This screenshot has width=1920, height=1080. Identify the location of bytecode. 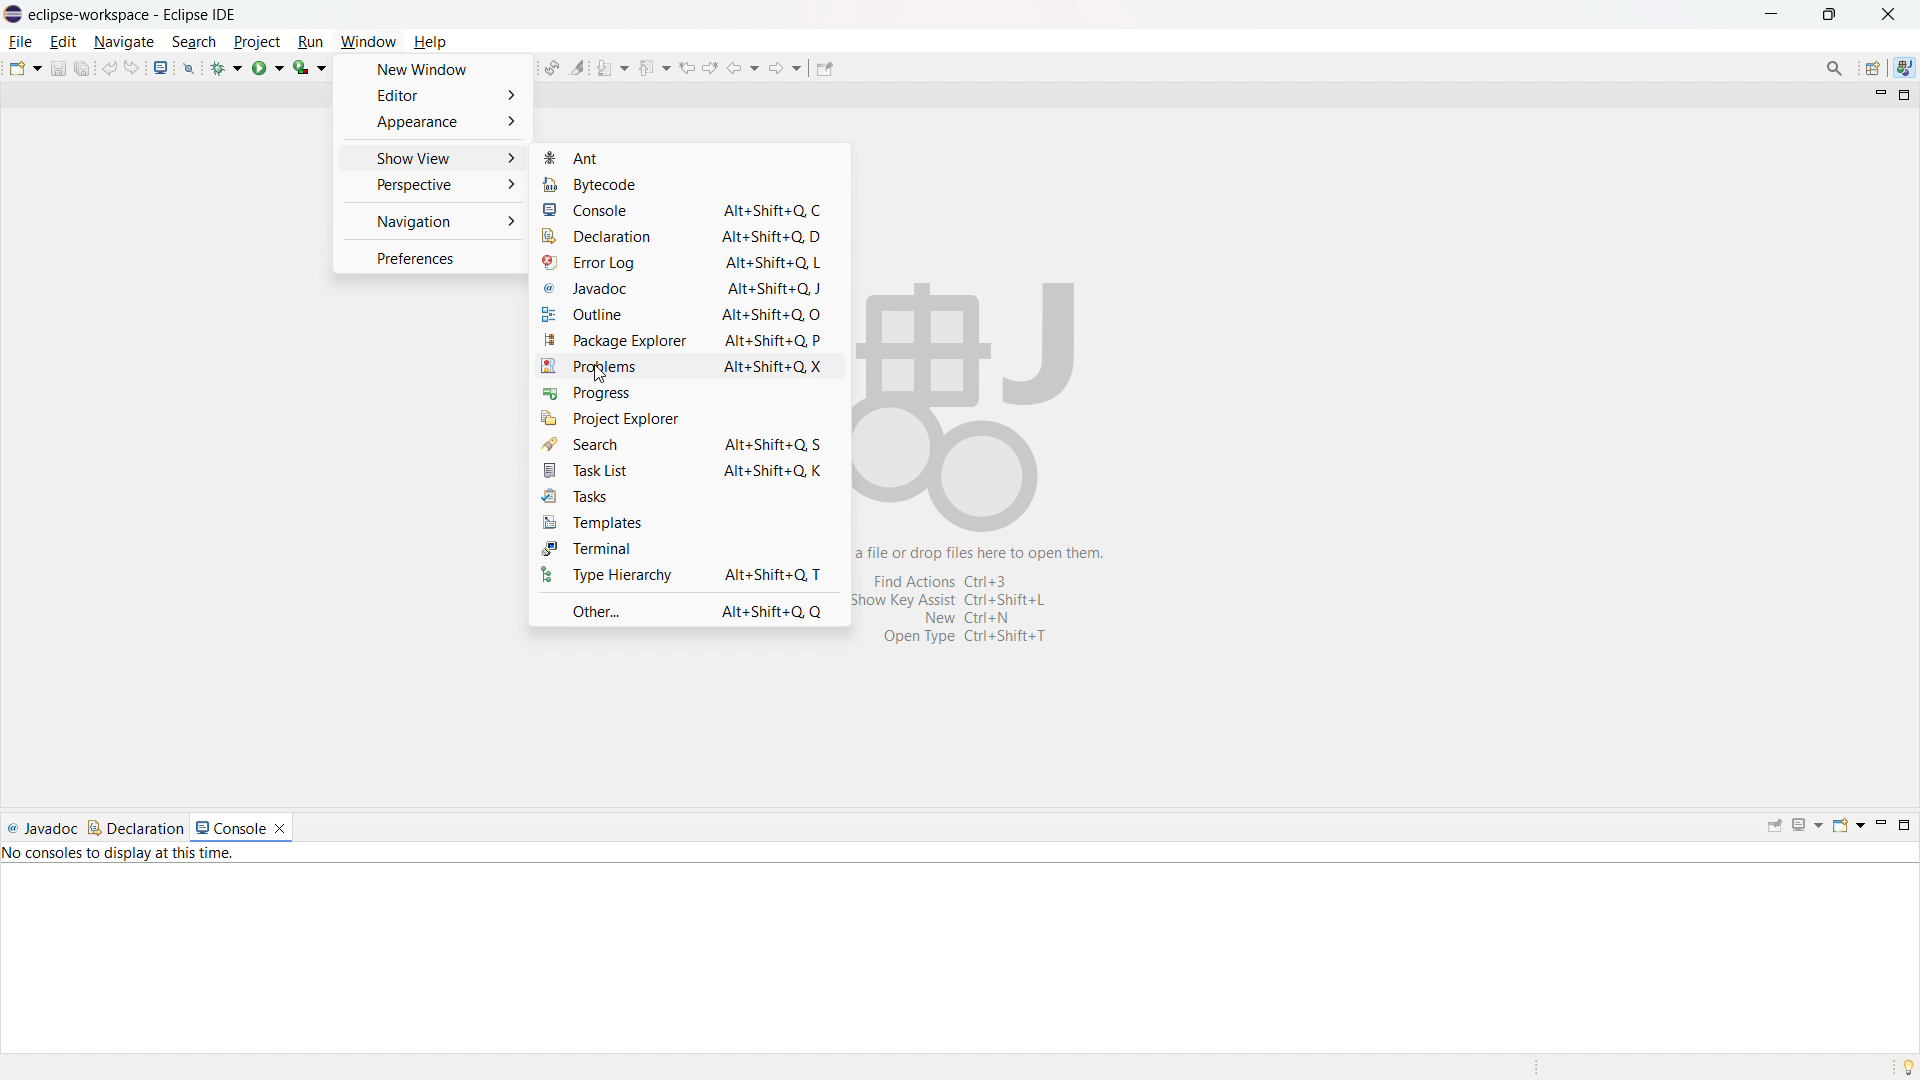
(688, 185).